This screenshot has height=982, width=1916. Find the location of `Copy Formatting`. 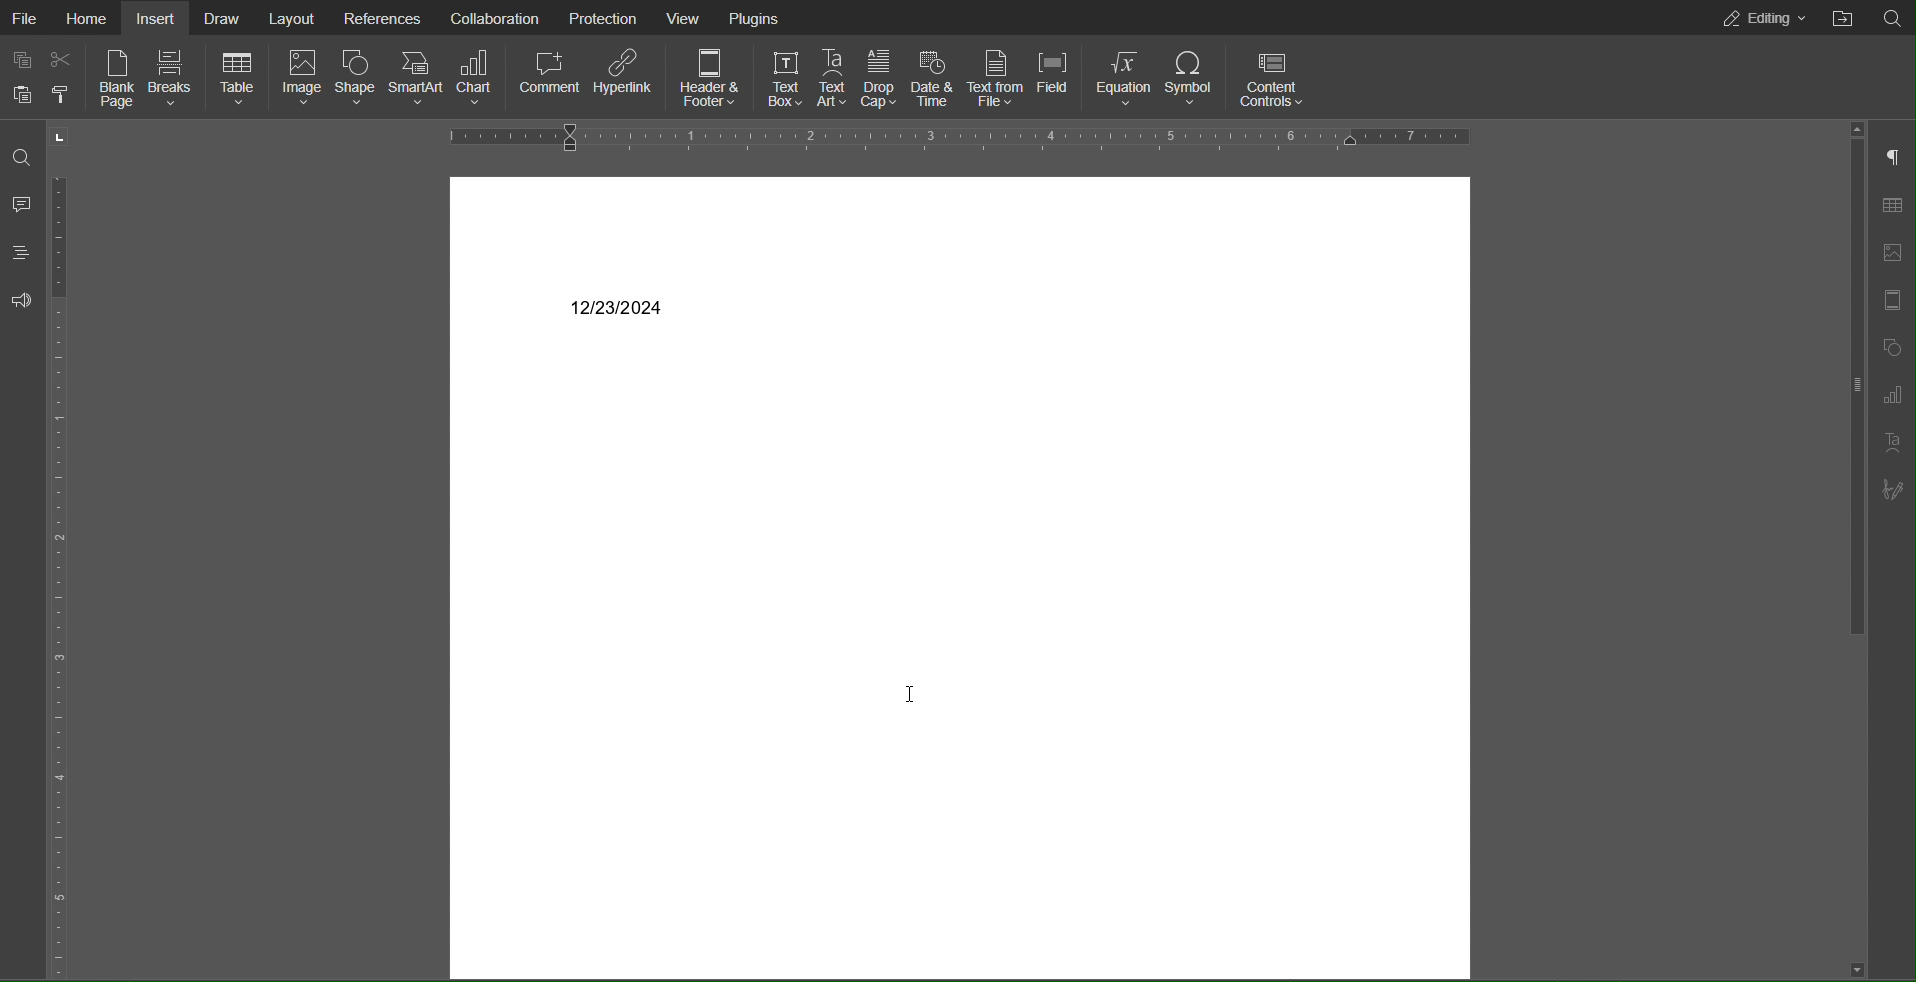

Copy Formatting is located at coordinates (59, 97).